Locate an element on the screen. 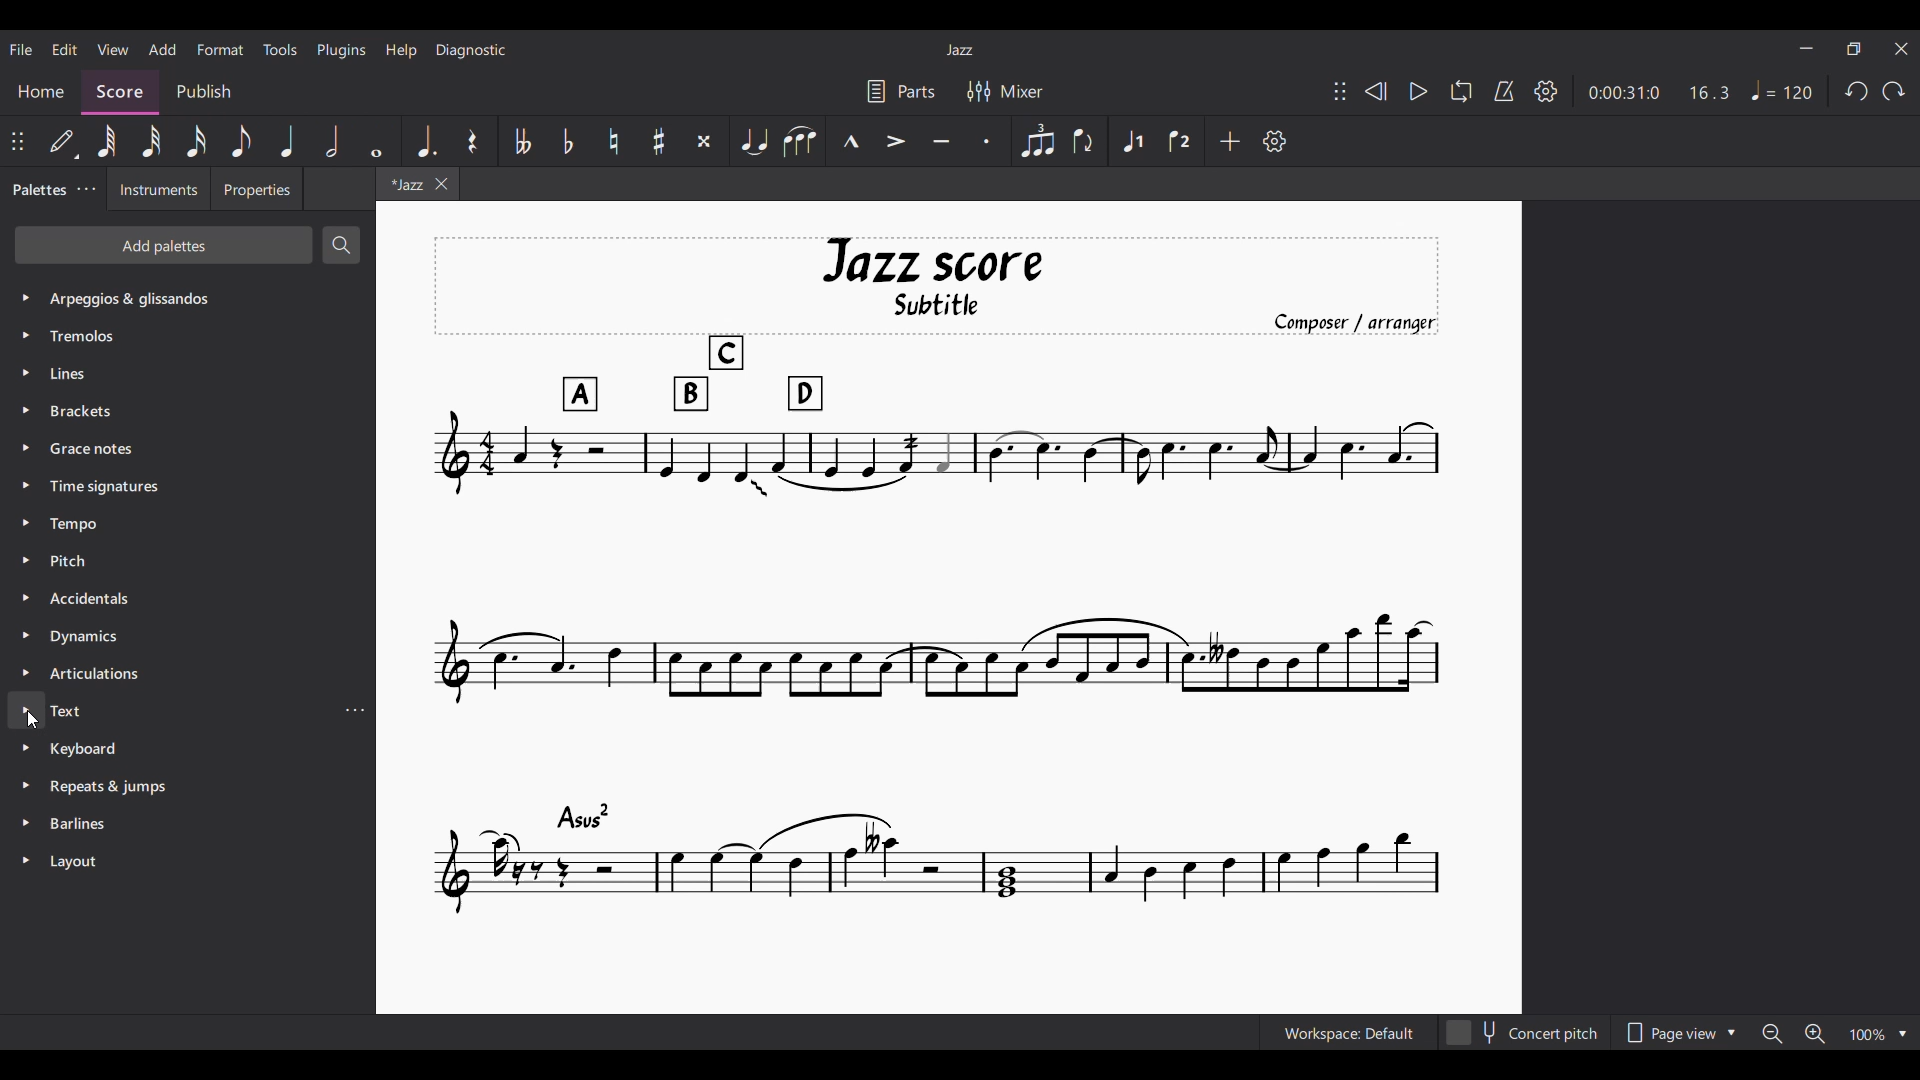 This screenshot has width=1920, height=1080. Score, current section highlighted is located at coordinates (123, 90).